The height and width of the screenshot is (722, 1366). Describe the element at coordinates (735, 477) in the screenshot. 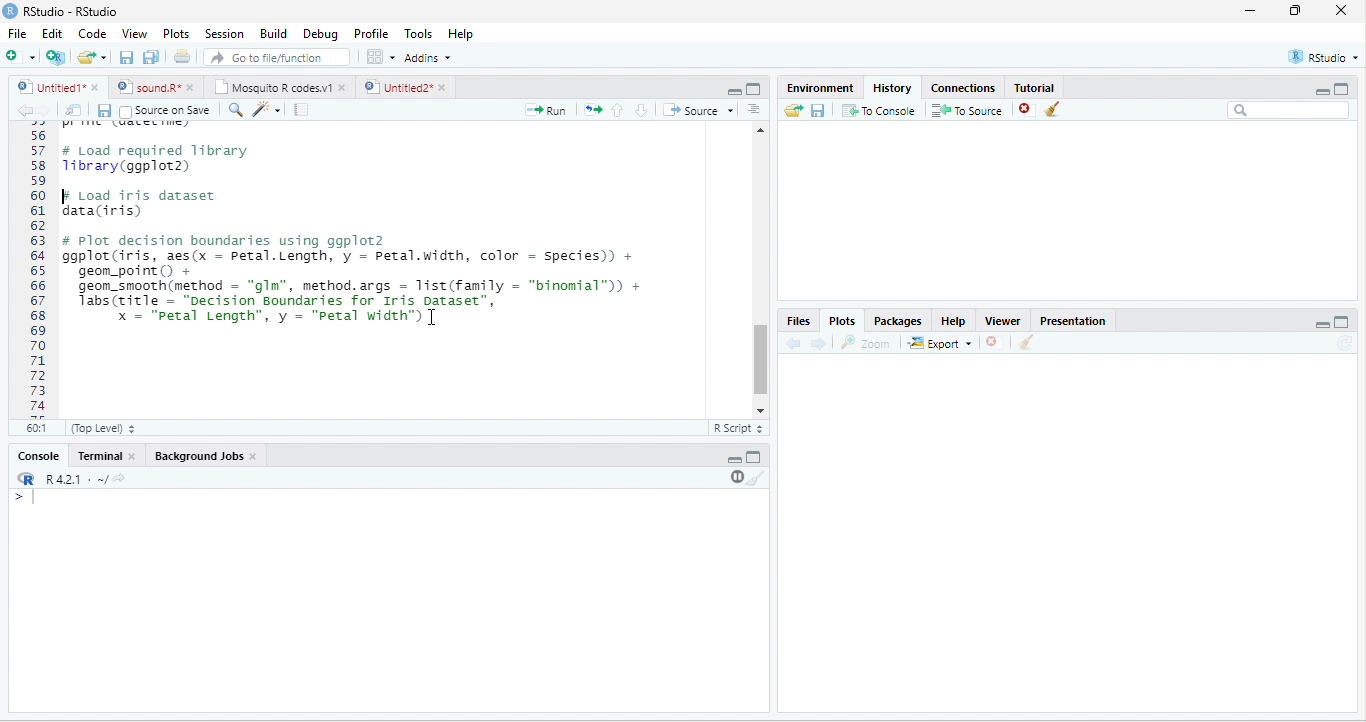

I see `pause` at that location.